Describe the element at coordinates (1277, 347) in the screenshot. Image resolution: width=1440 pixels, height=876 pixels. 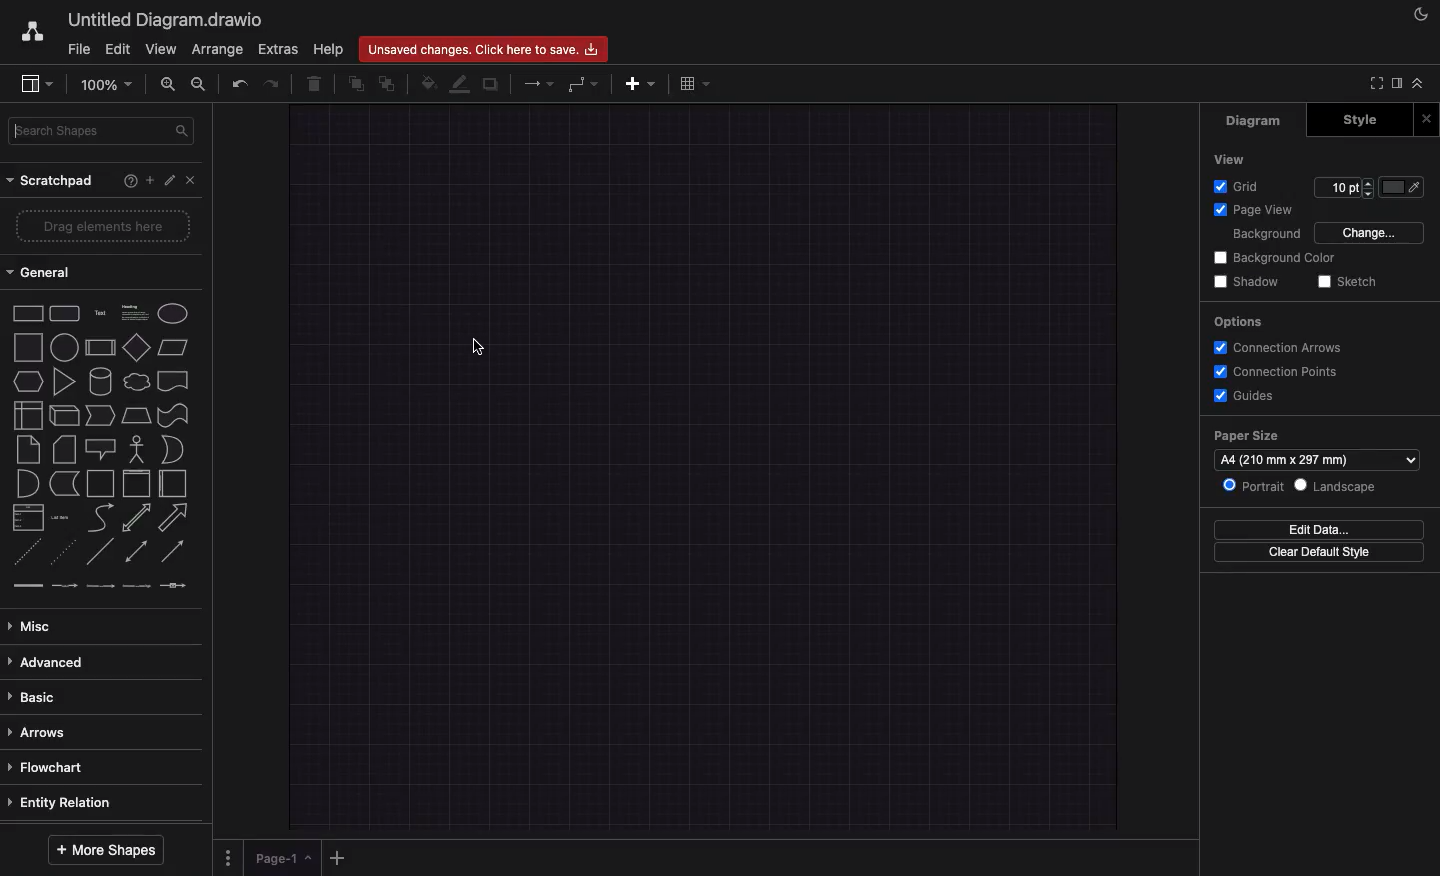
I see `Connection arrows` at that location.